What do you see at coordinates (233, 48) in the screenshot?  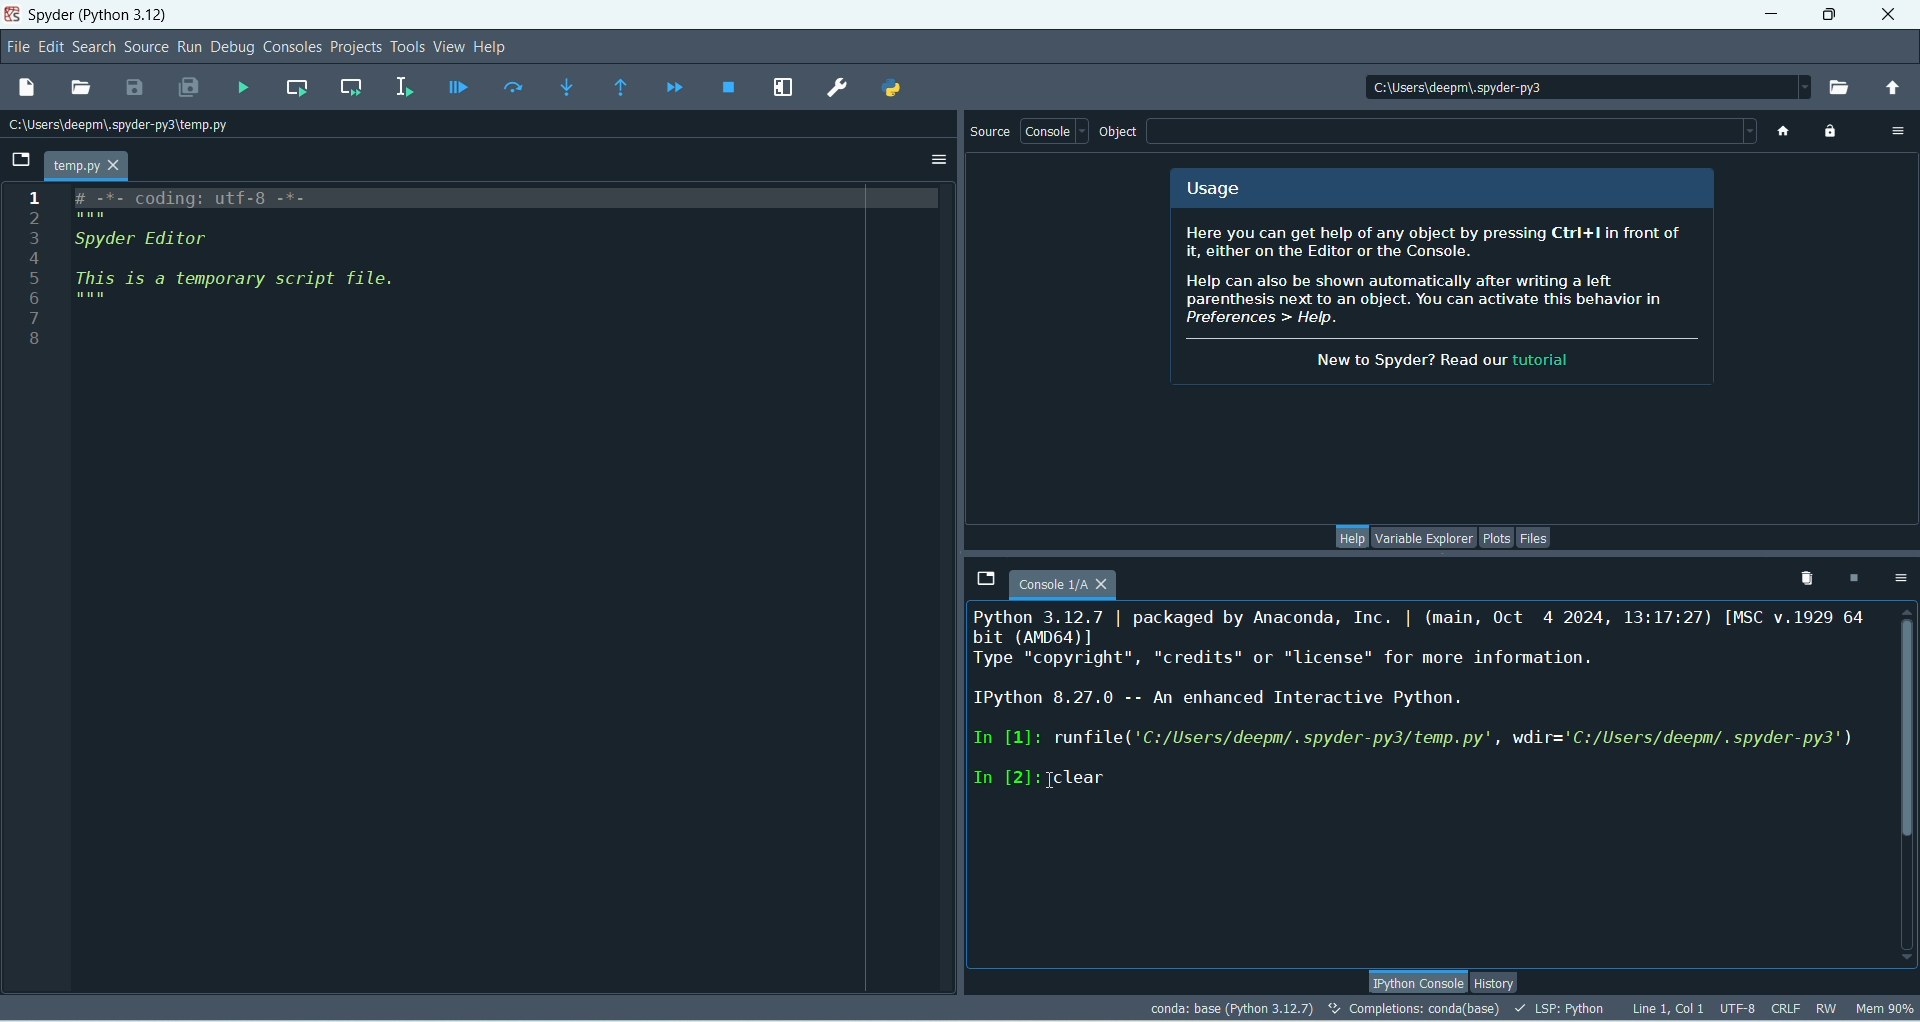 I see `debug` at bounding box center [233, 48].